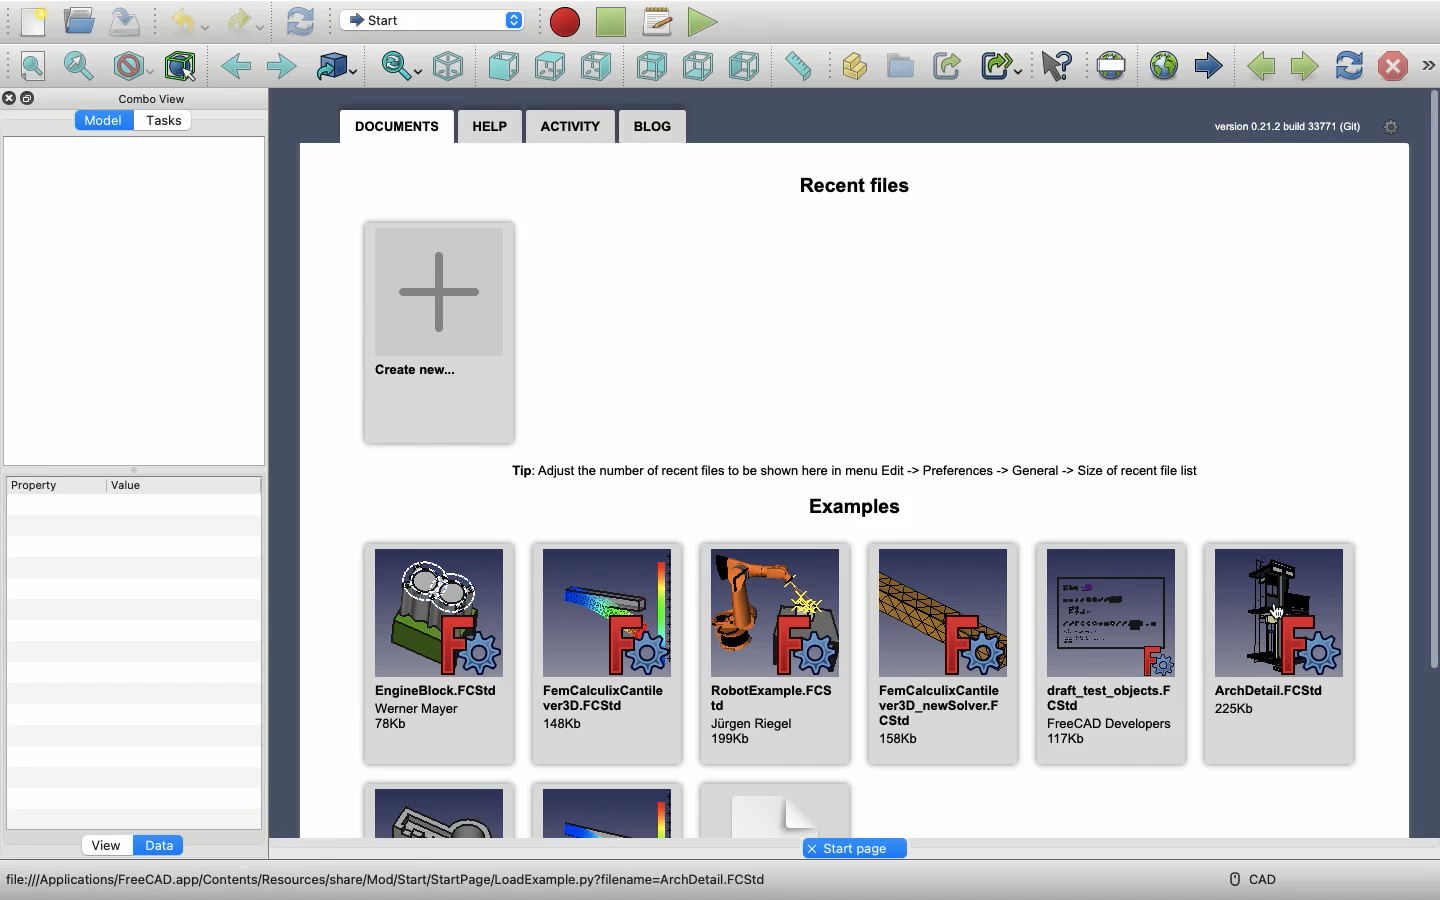  What do you see at coordinates (28, 98) in the screenshot?
I see `Collapse` at bounding box center [28, 98].